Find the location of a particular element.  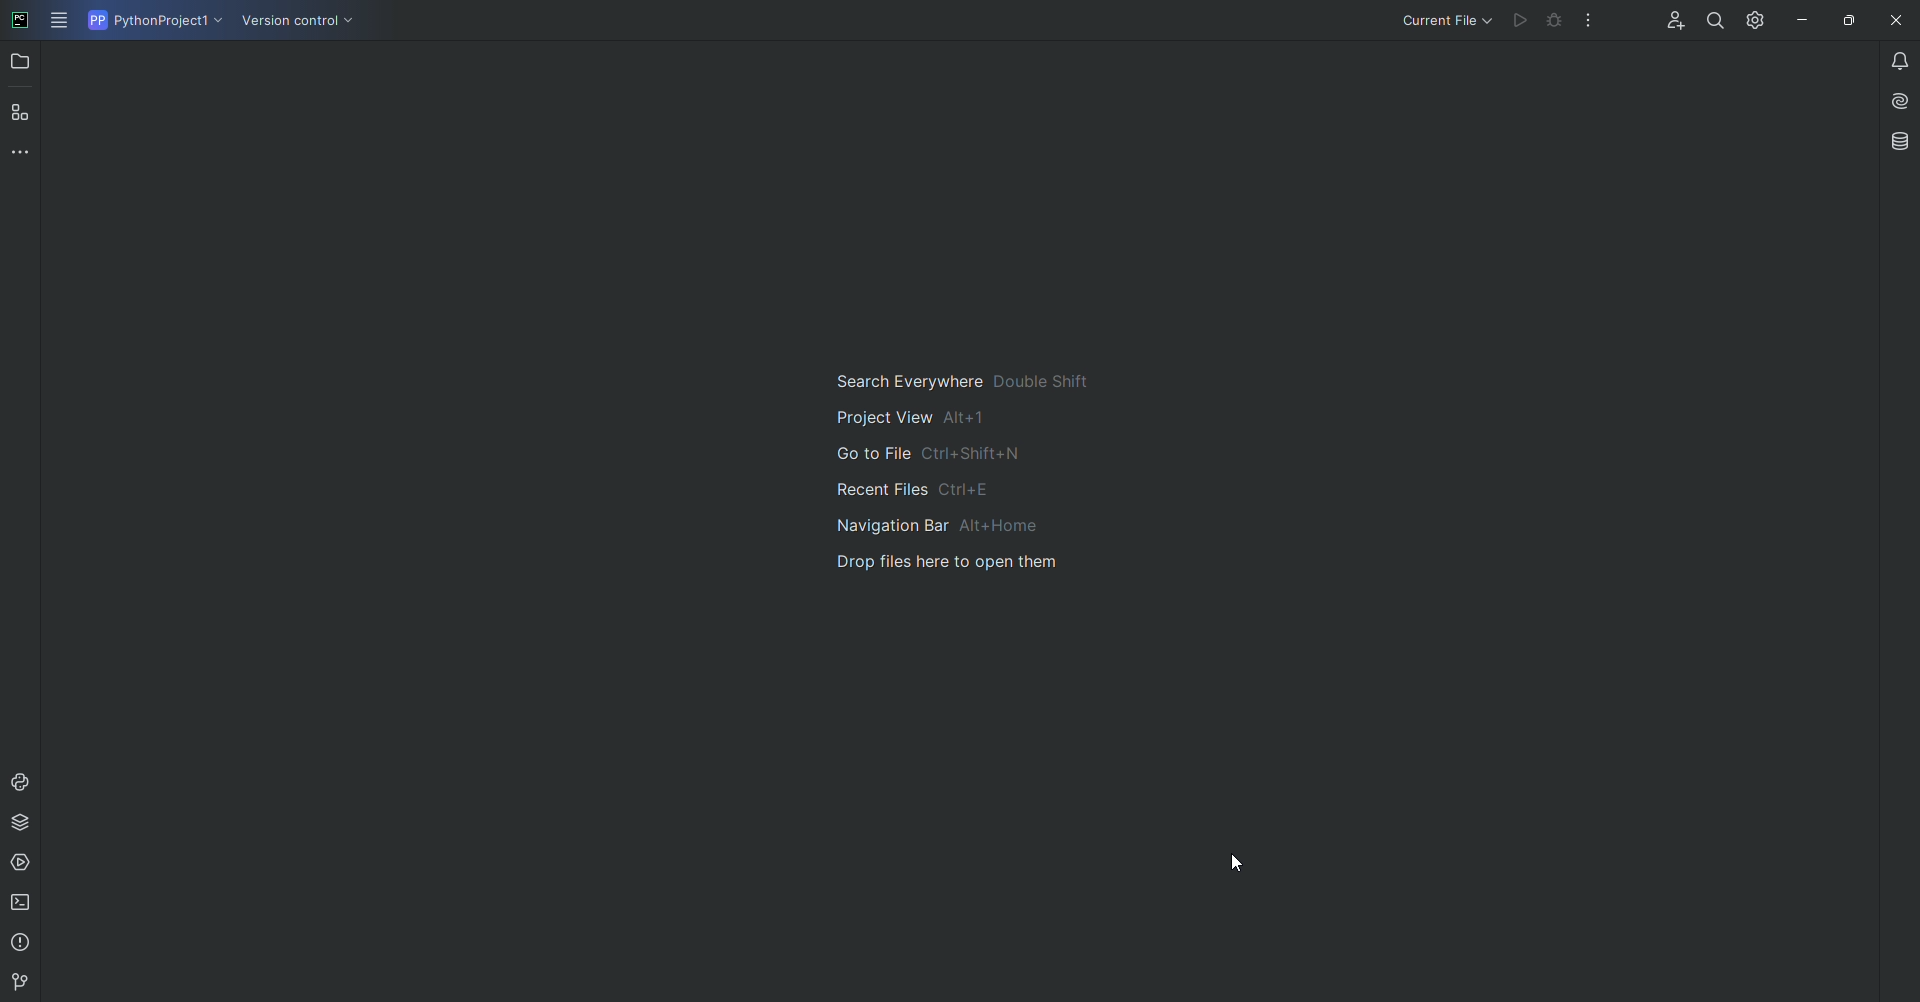

Main Menu is located at coordinates (61, 22).